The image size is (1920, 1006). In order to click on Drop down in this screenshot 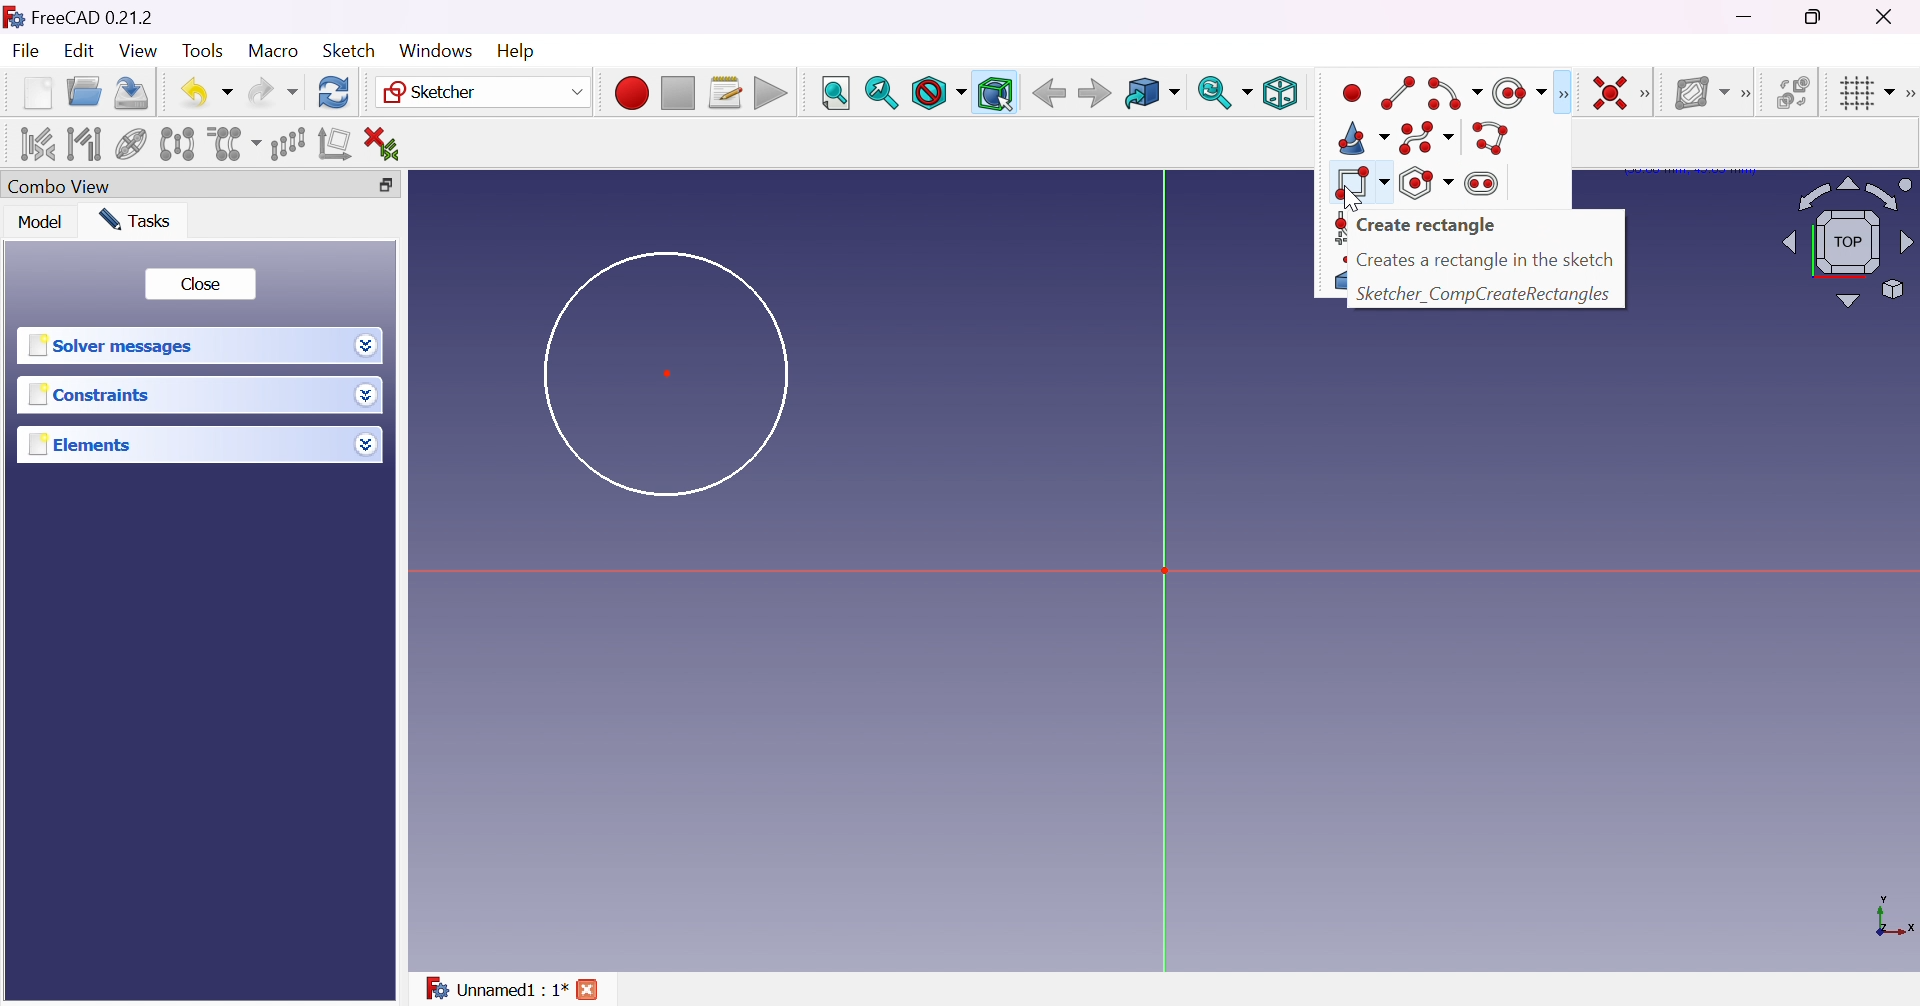, I will do `click(366, 444)`.